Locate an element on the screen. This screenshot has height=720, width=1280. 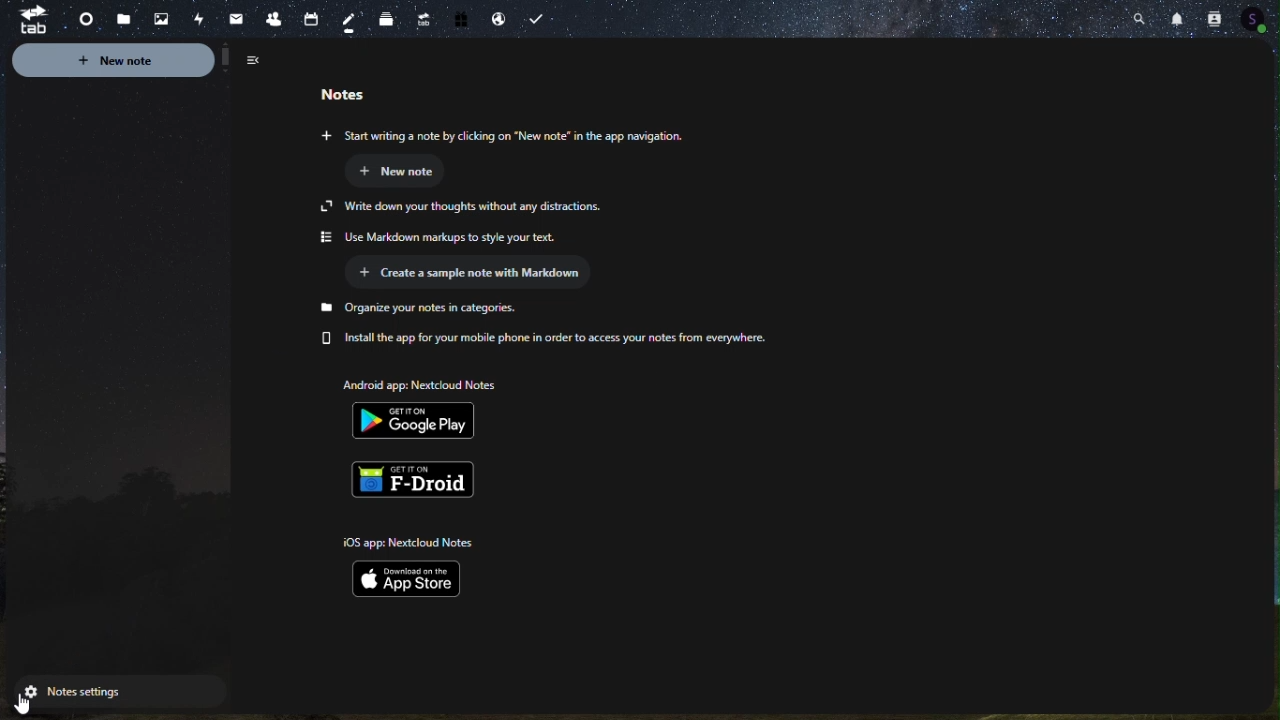
dashboard is located at coordinates (79, 16).